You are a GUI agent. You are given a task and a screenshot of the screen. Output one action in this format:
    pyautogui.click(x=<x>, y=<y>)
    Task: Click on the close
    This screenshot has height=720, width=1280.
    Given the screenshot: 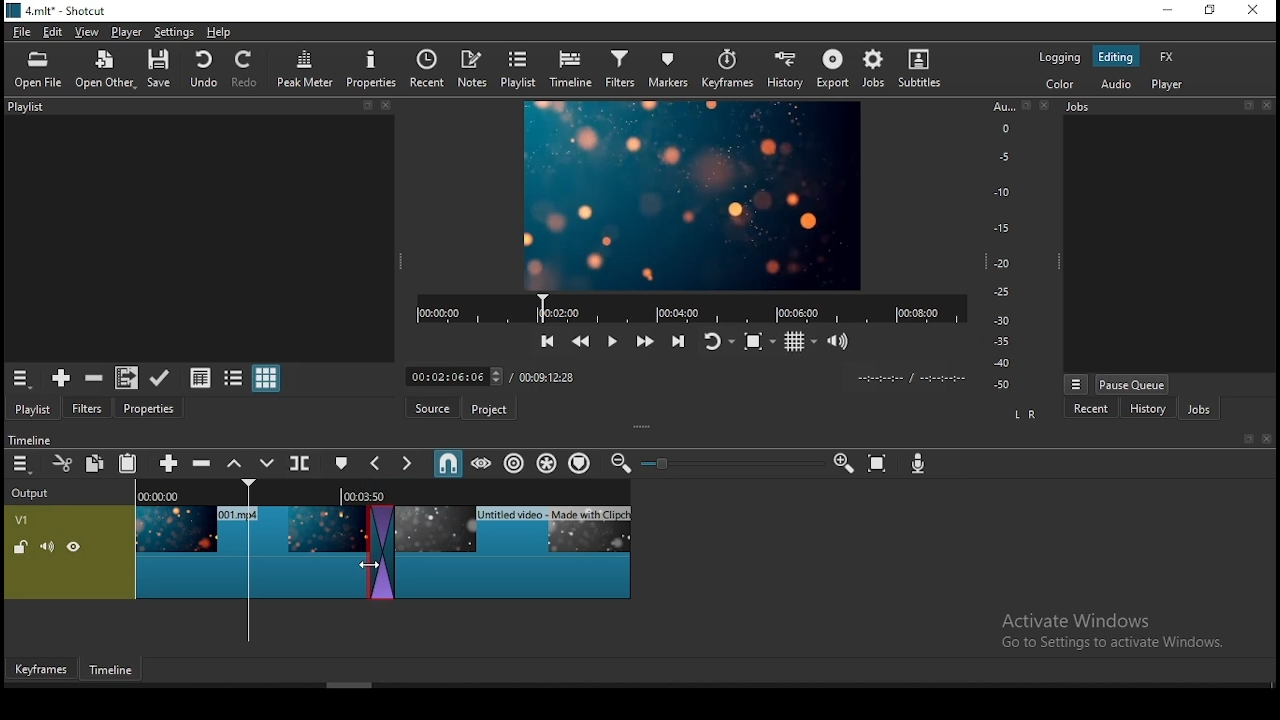 What is the action you would take?
    pyautogui.click(x=1267, y=439)
    